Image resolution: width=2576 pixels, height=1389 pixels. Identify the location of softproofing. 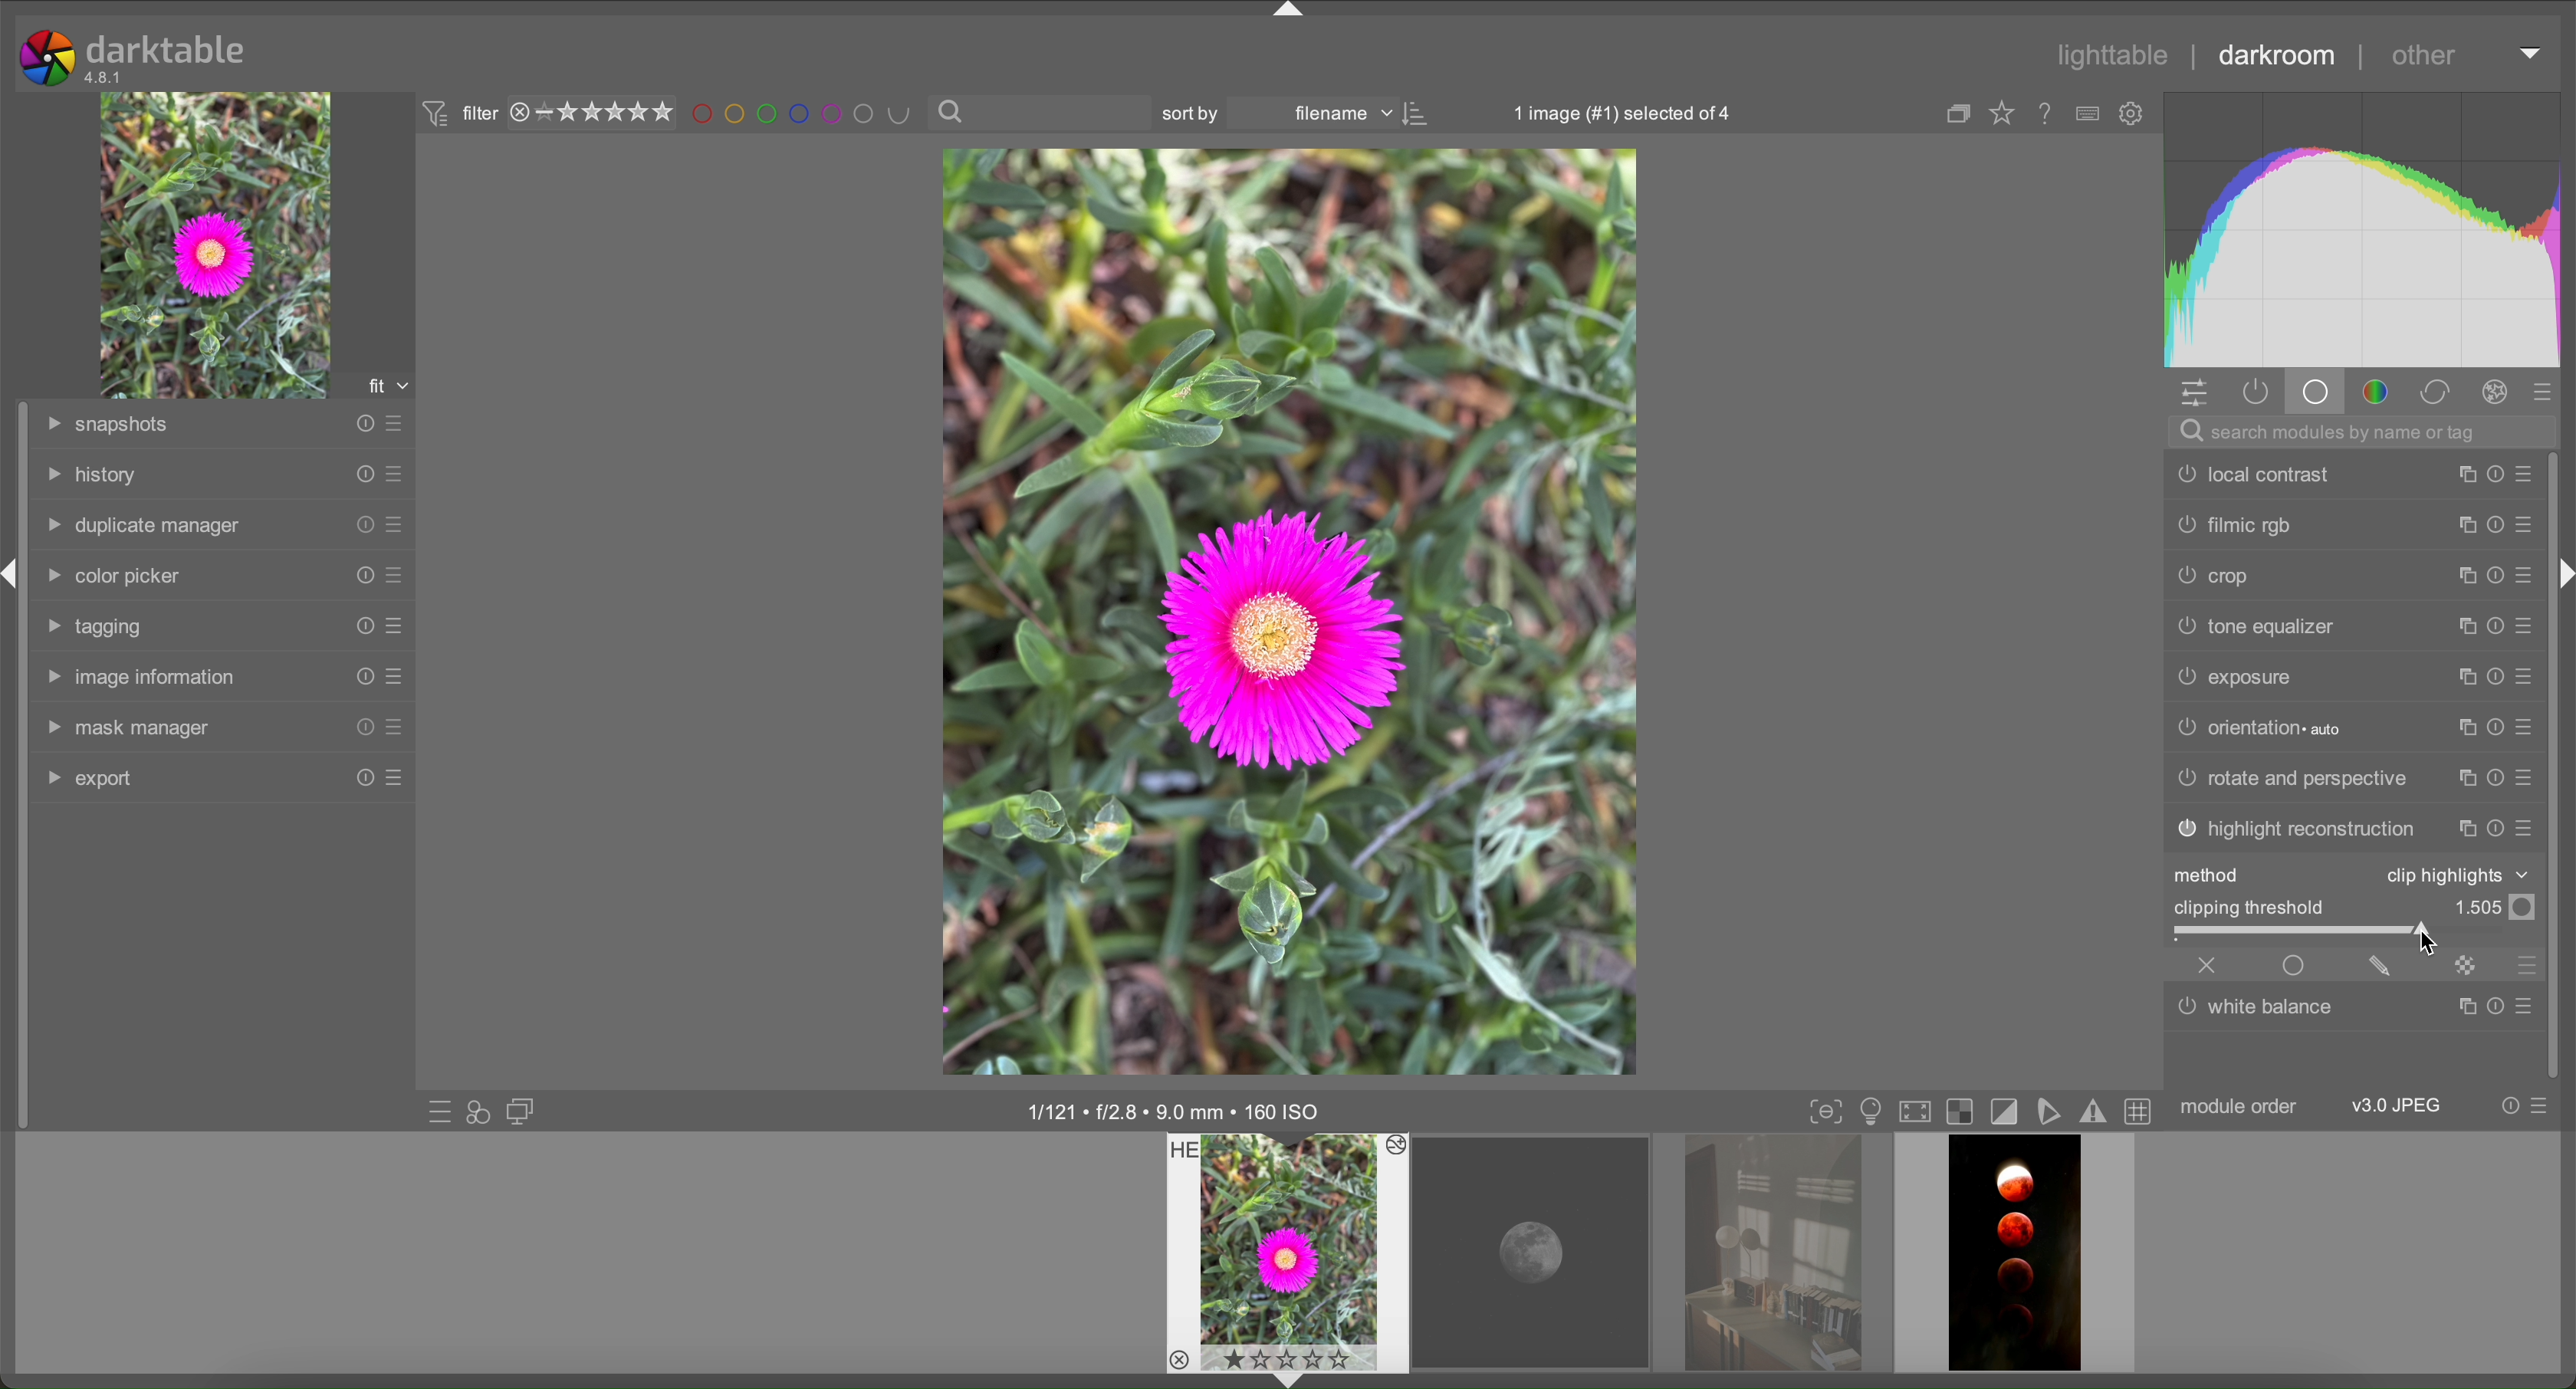
(2056, 1110).